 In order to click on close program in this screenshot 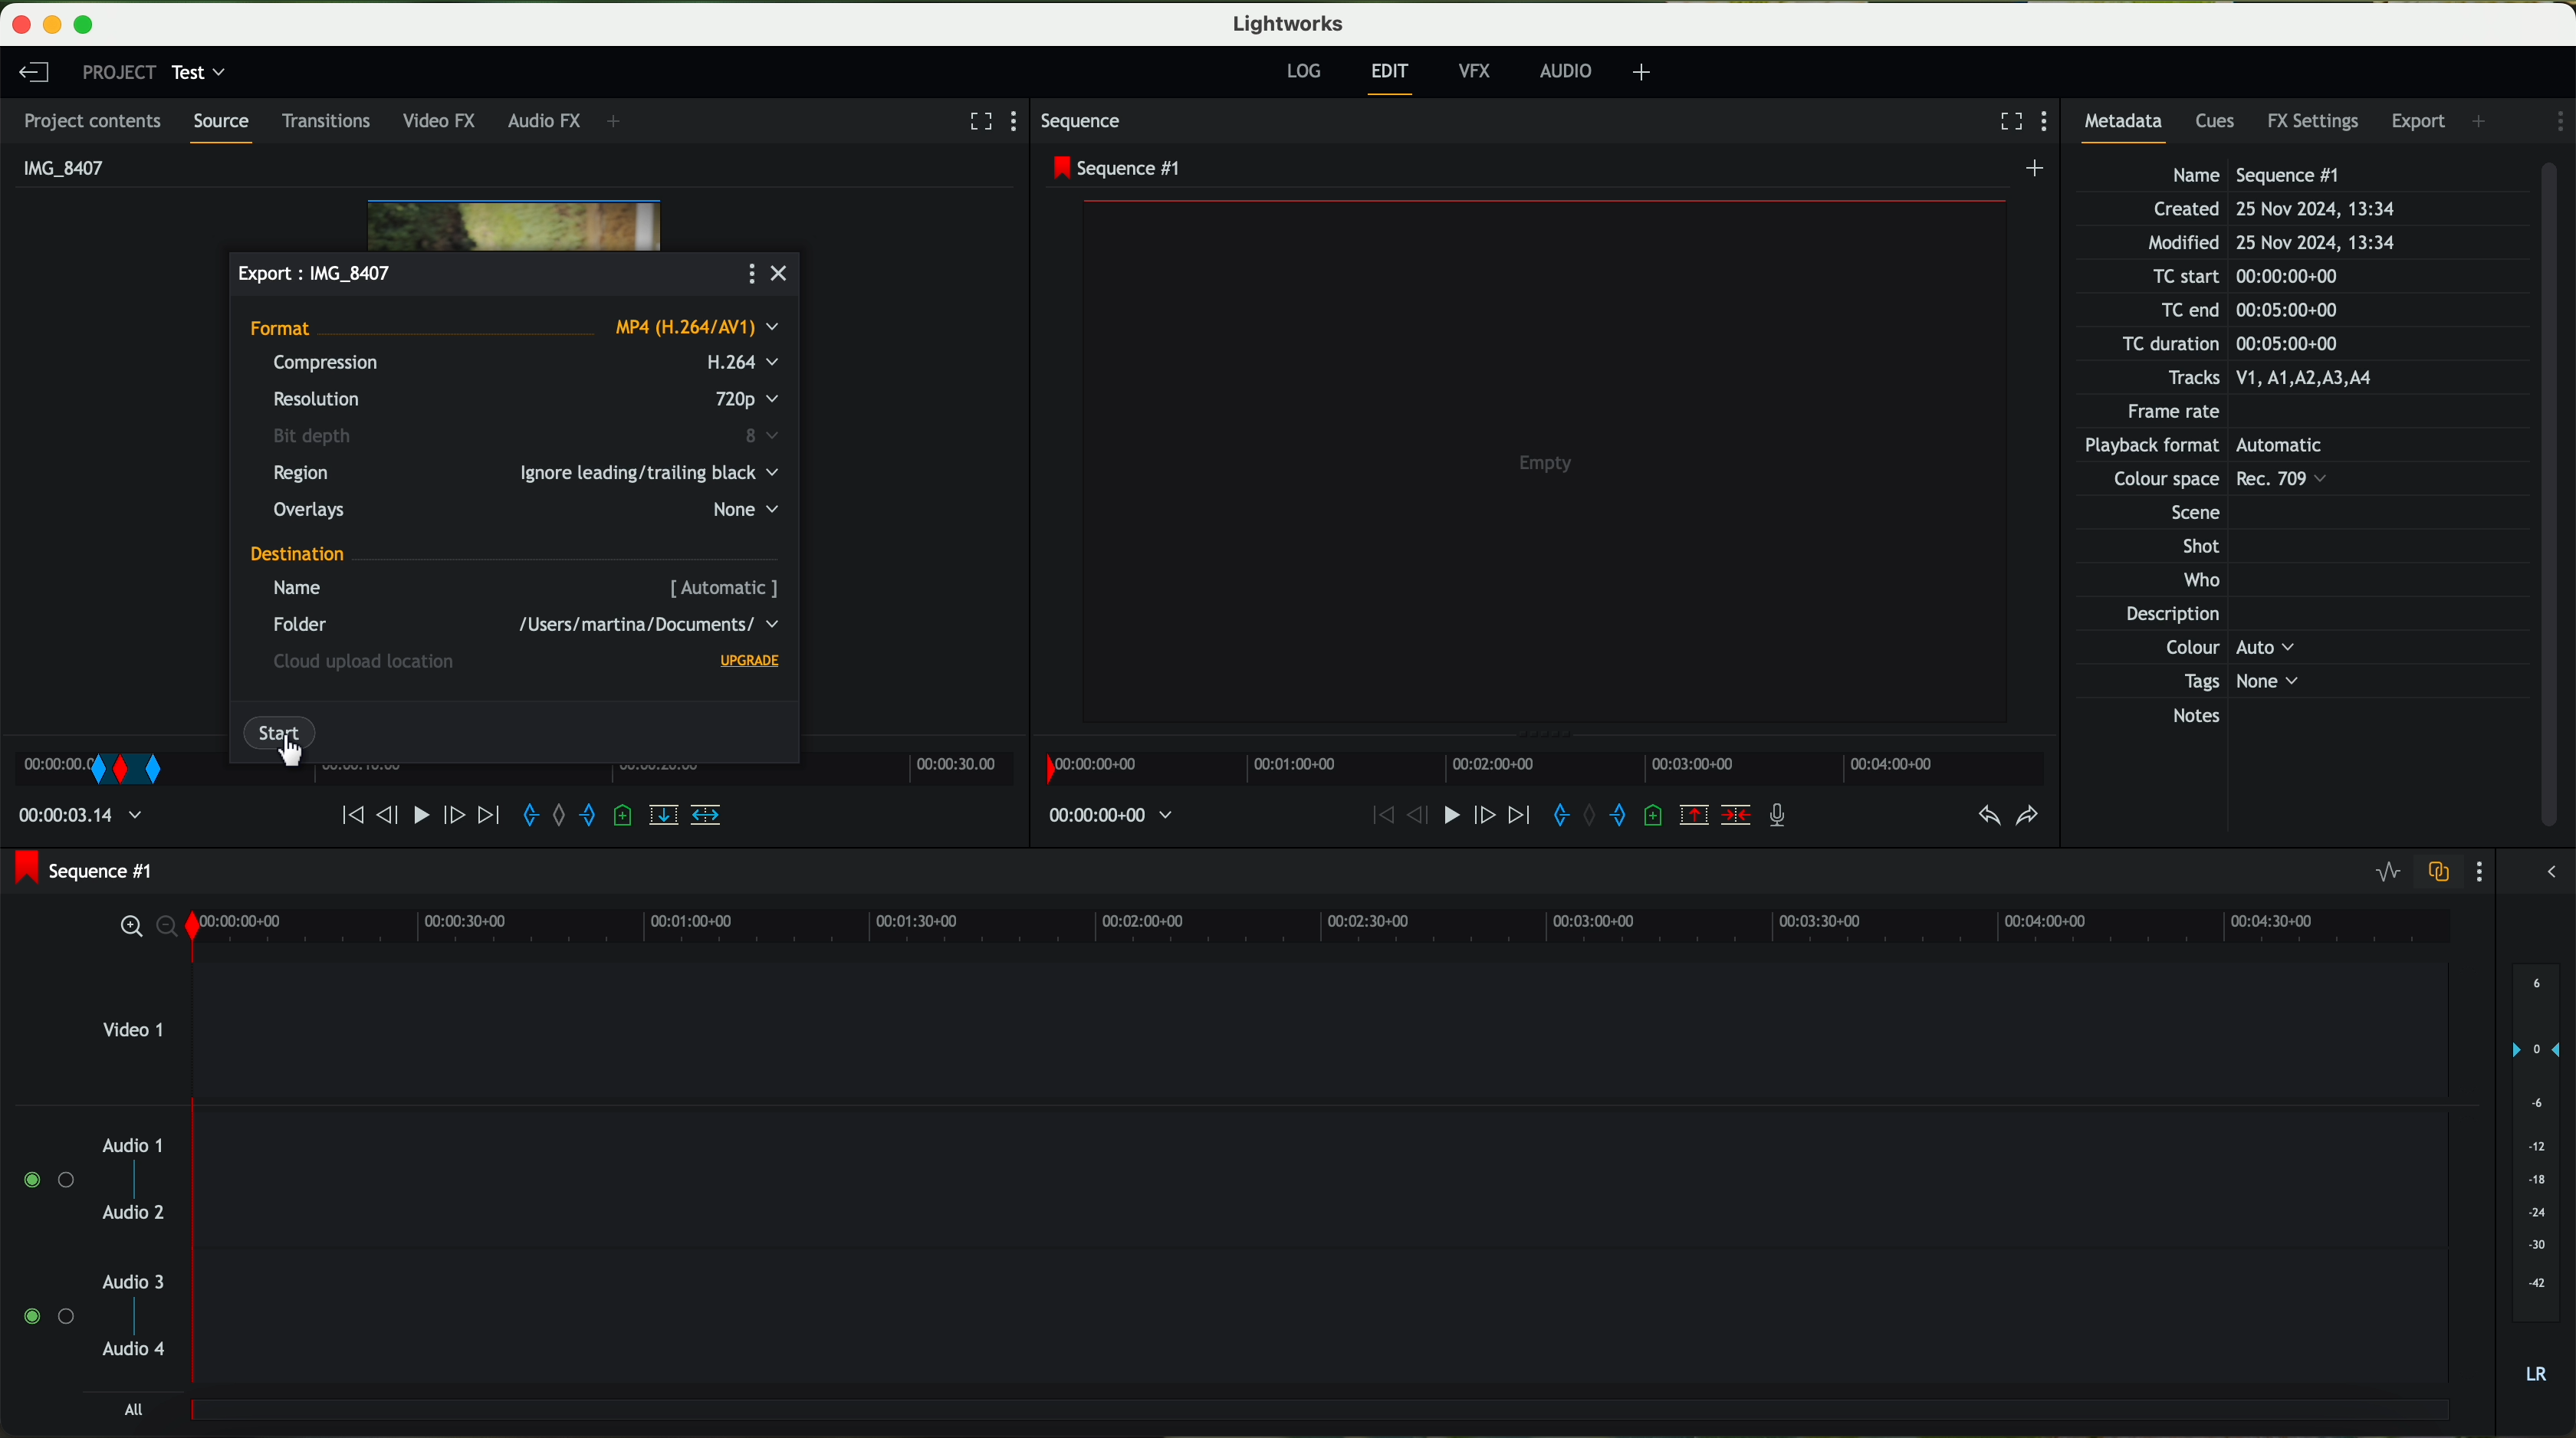, I will do `click(18, 24)`.